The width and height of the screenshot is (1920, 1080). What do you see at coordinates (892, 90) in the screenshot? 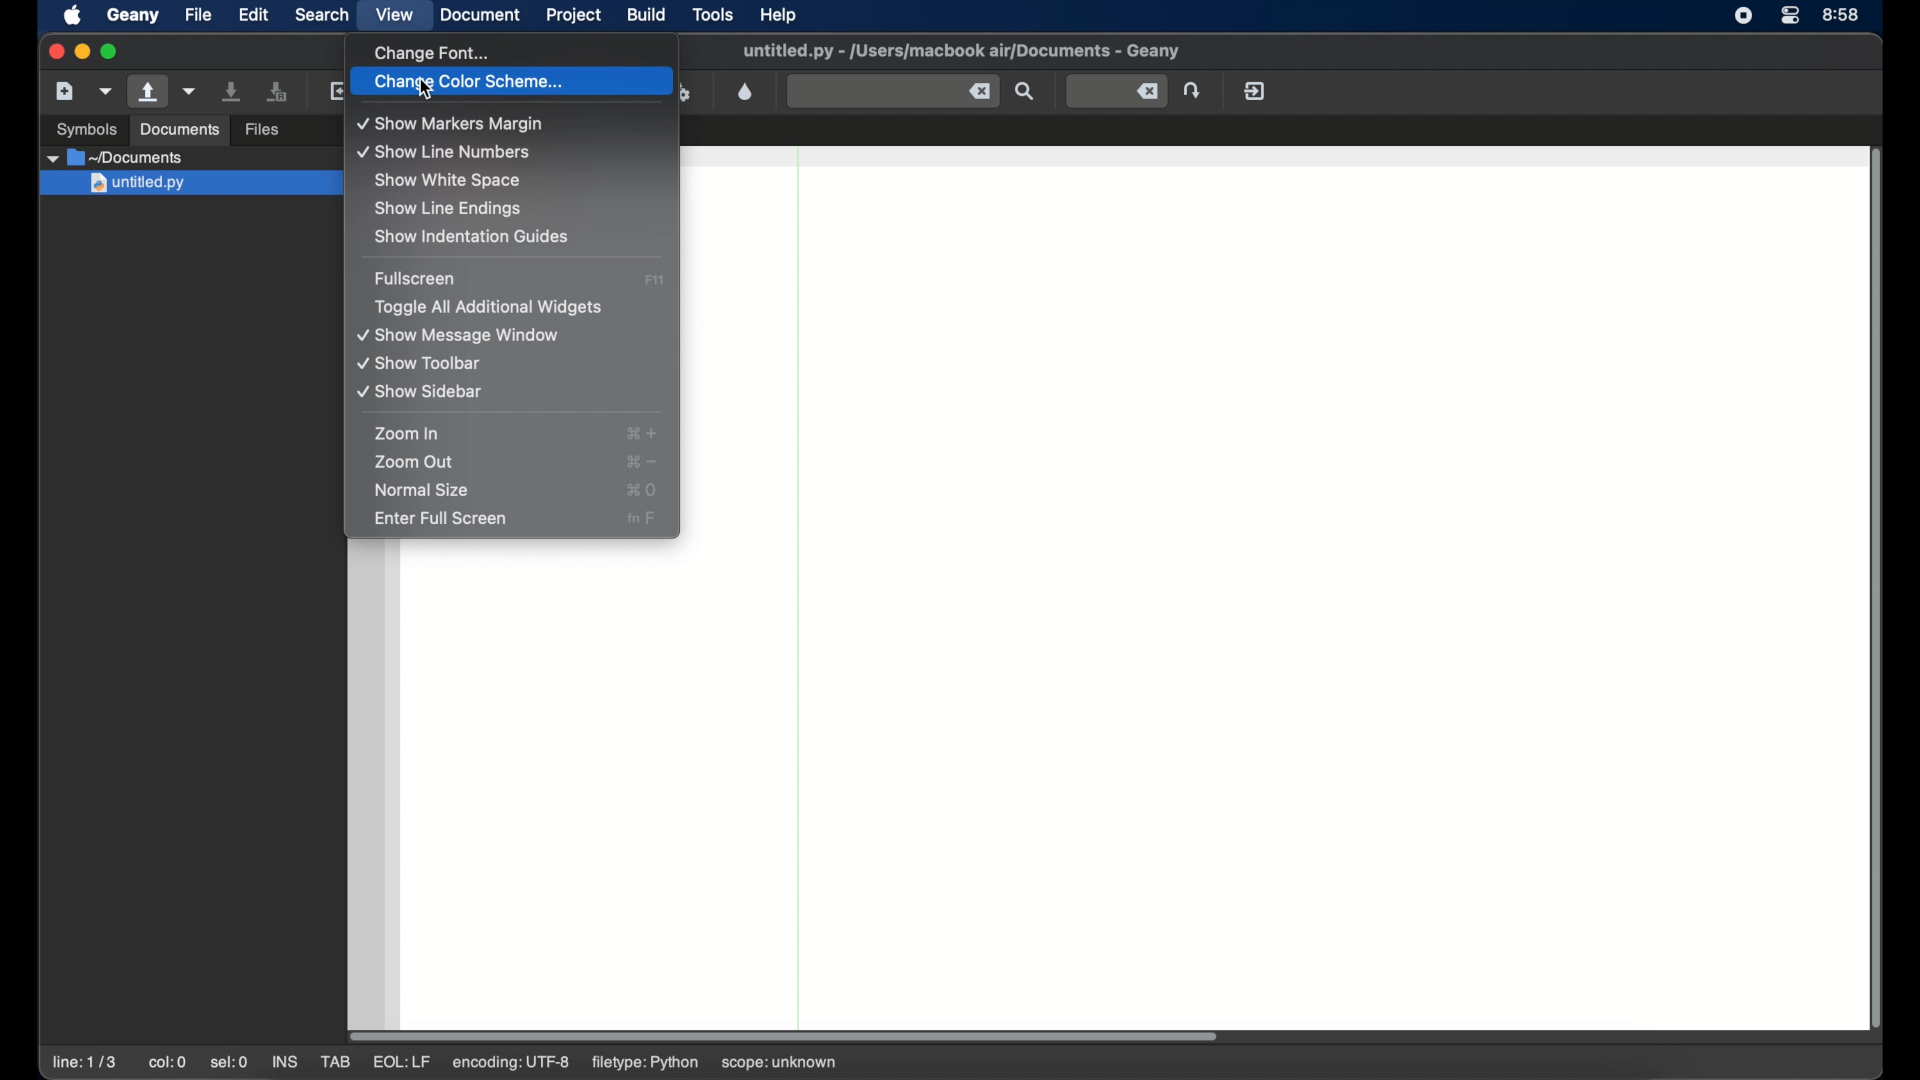
I see `find the entered text in current file` at bounding box center [892, 90].